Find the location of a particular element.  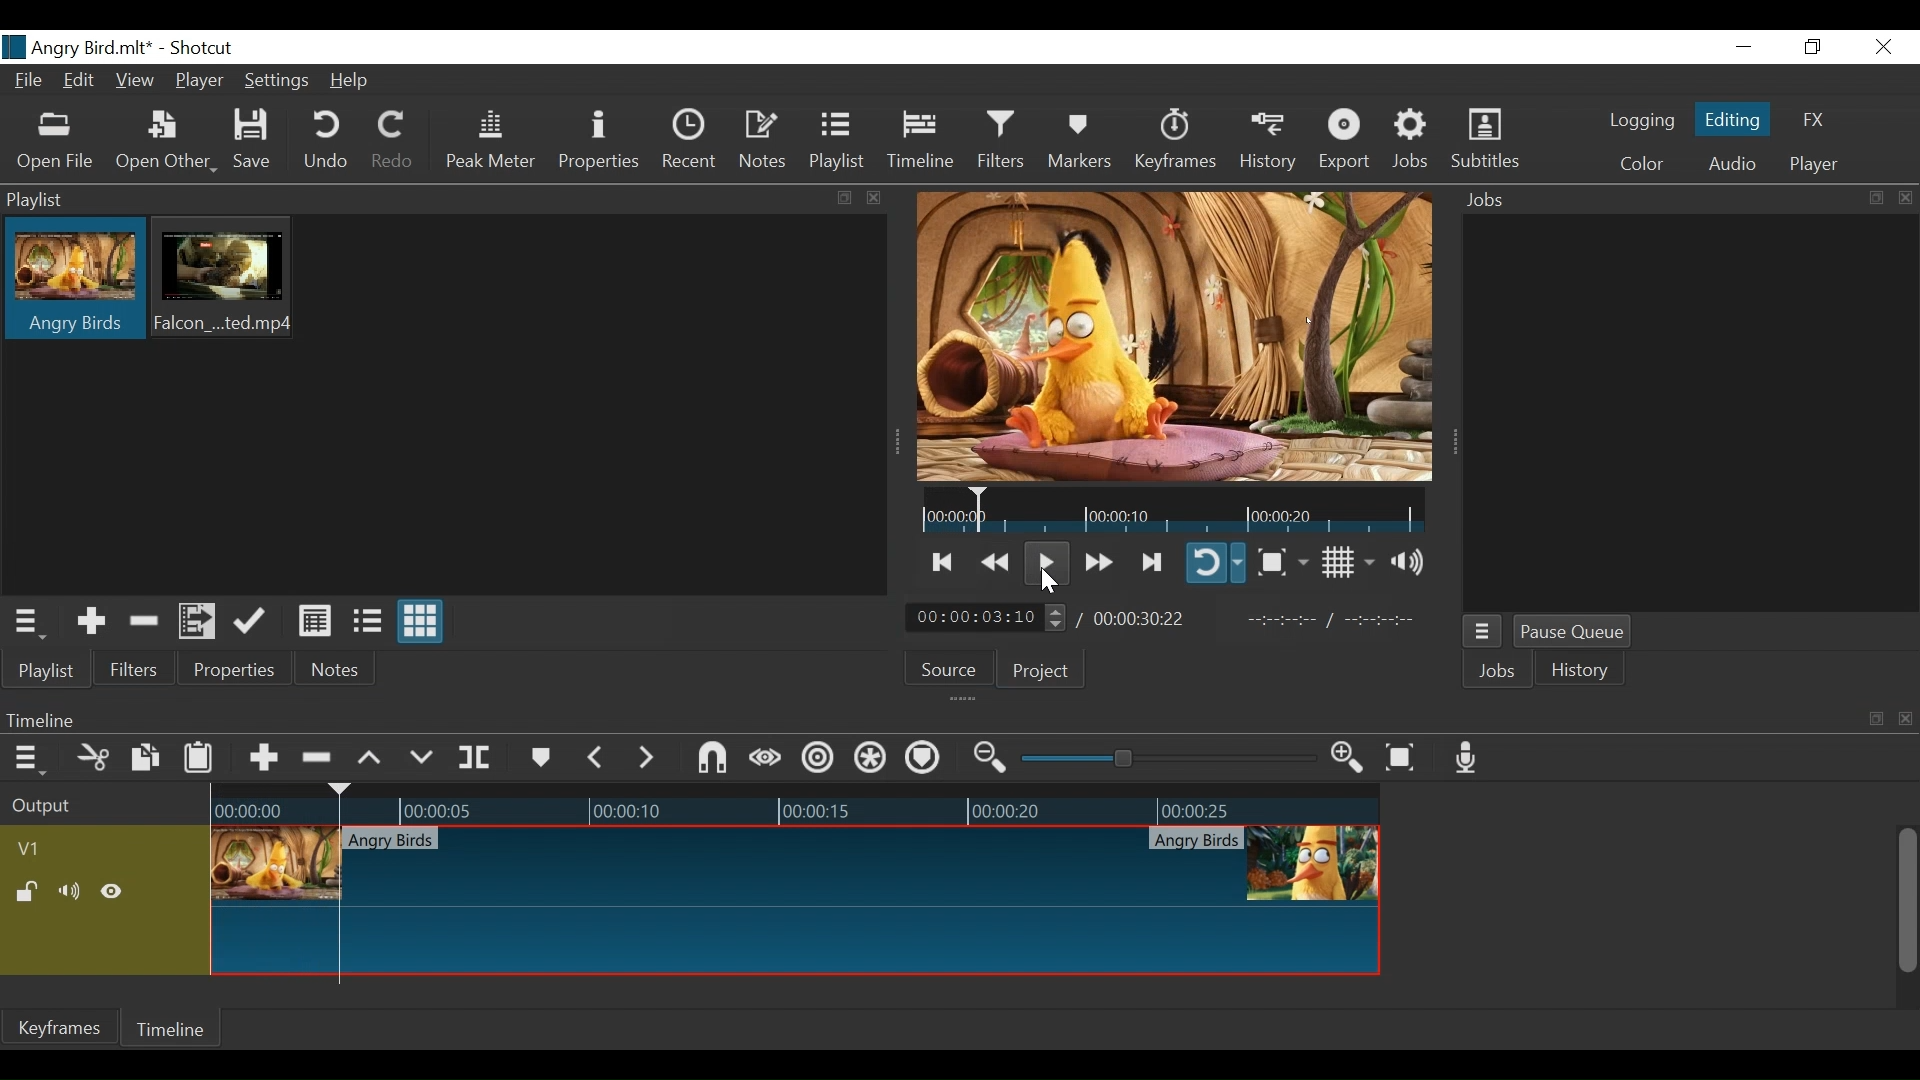

Zoom slider is located at coordinates (1165, 761).